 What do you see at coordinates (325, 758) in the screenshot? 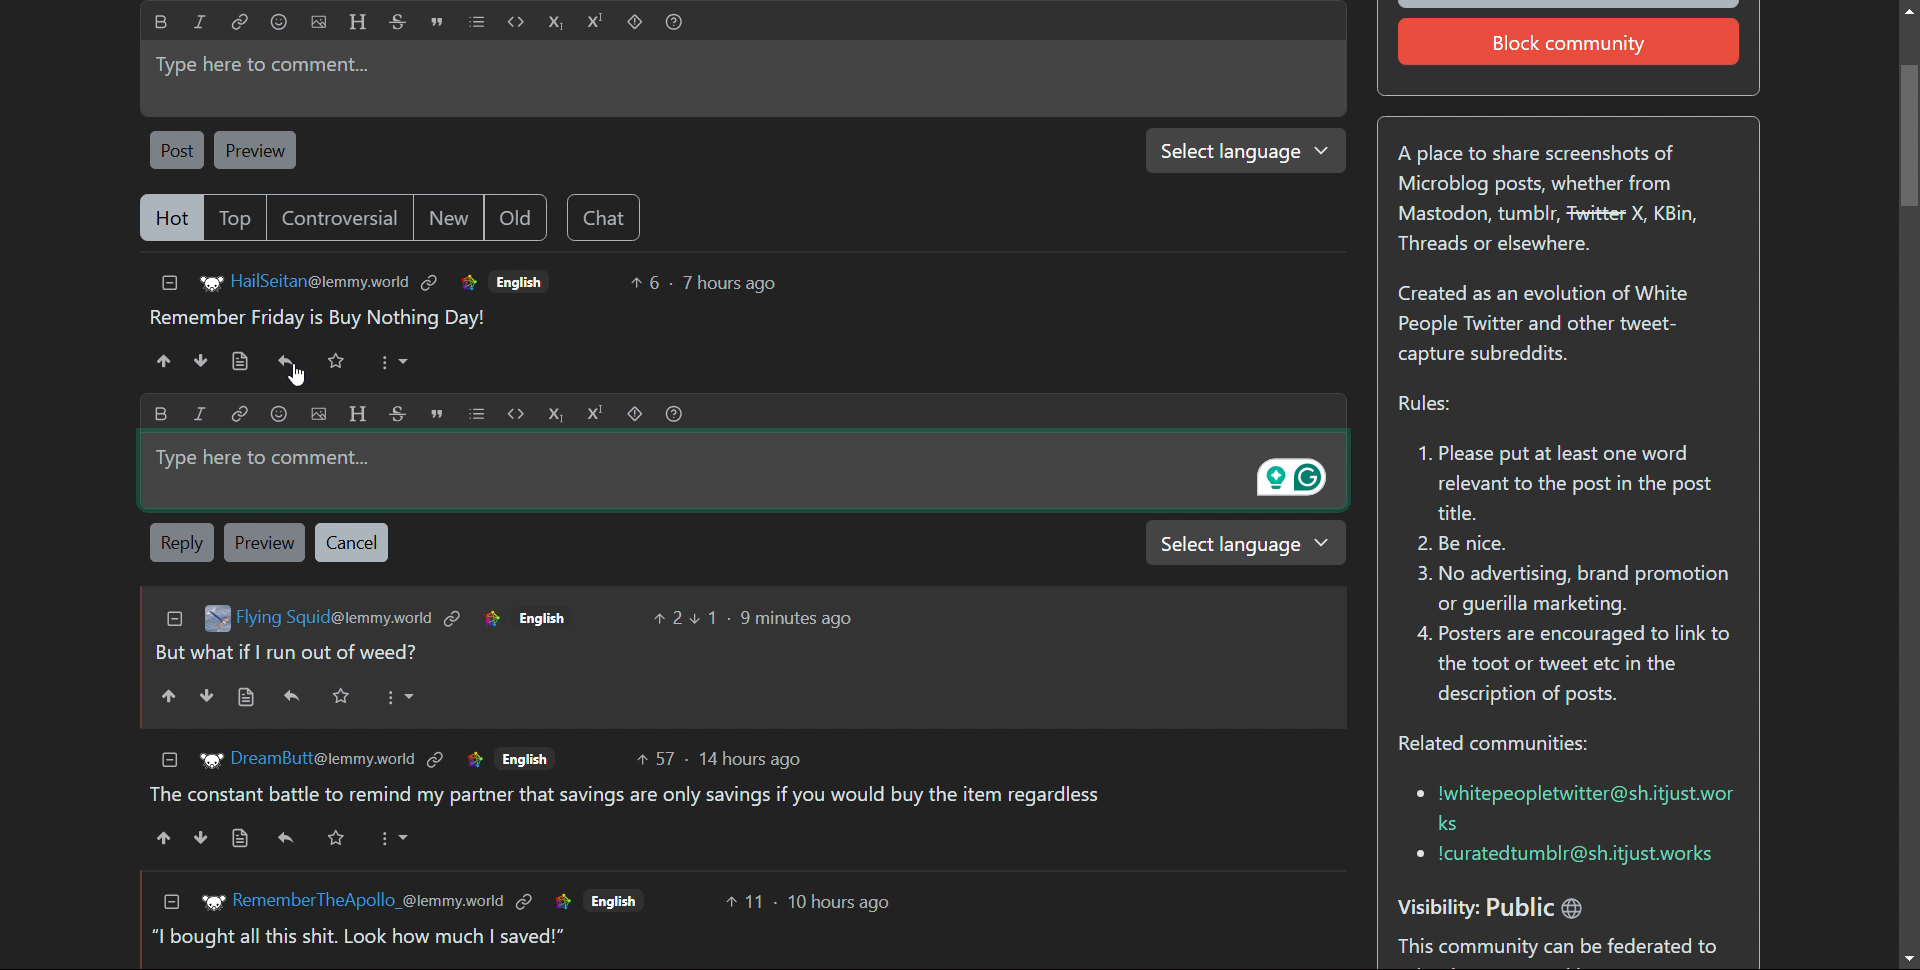
I see `username` at bounding box center [325, 758].